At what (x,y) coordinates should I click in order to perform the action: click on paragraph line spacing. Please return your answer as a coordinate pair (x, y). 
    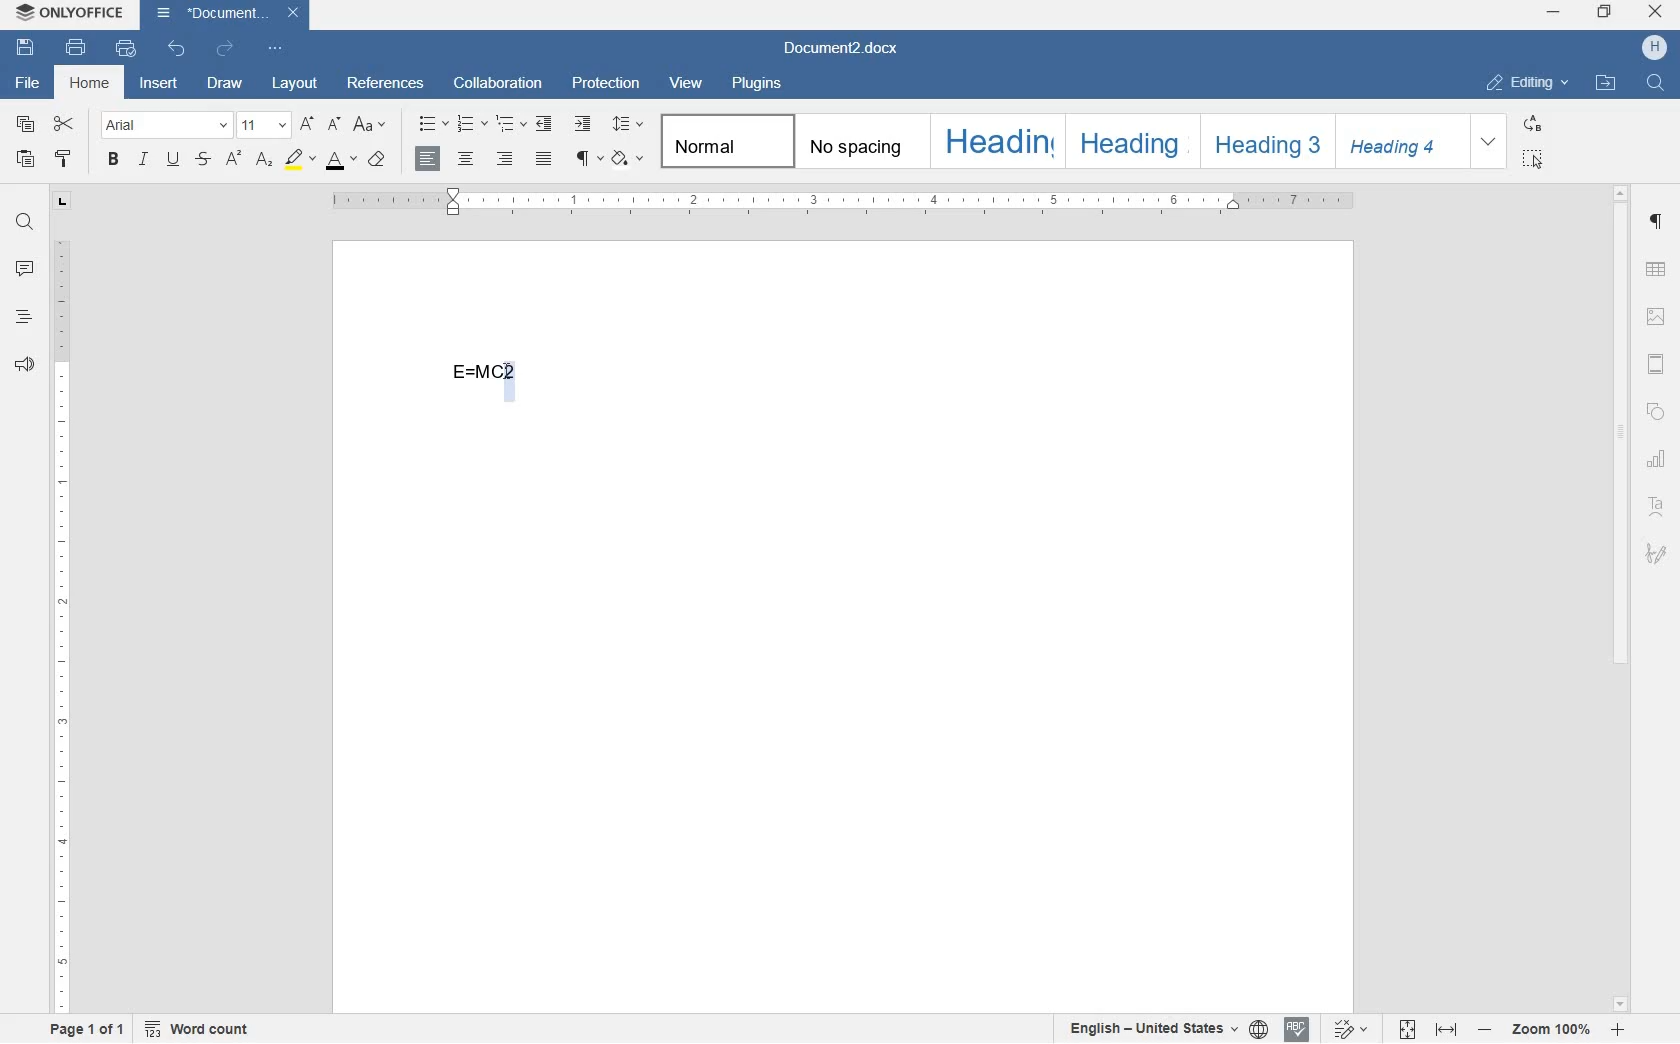
    Looking at the image, I should click on (626, 124).